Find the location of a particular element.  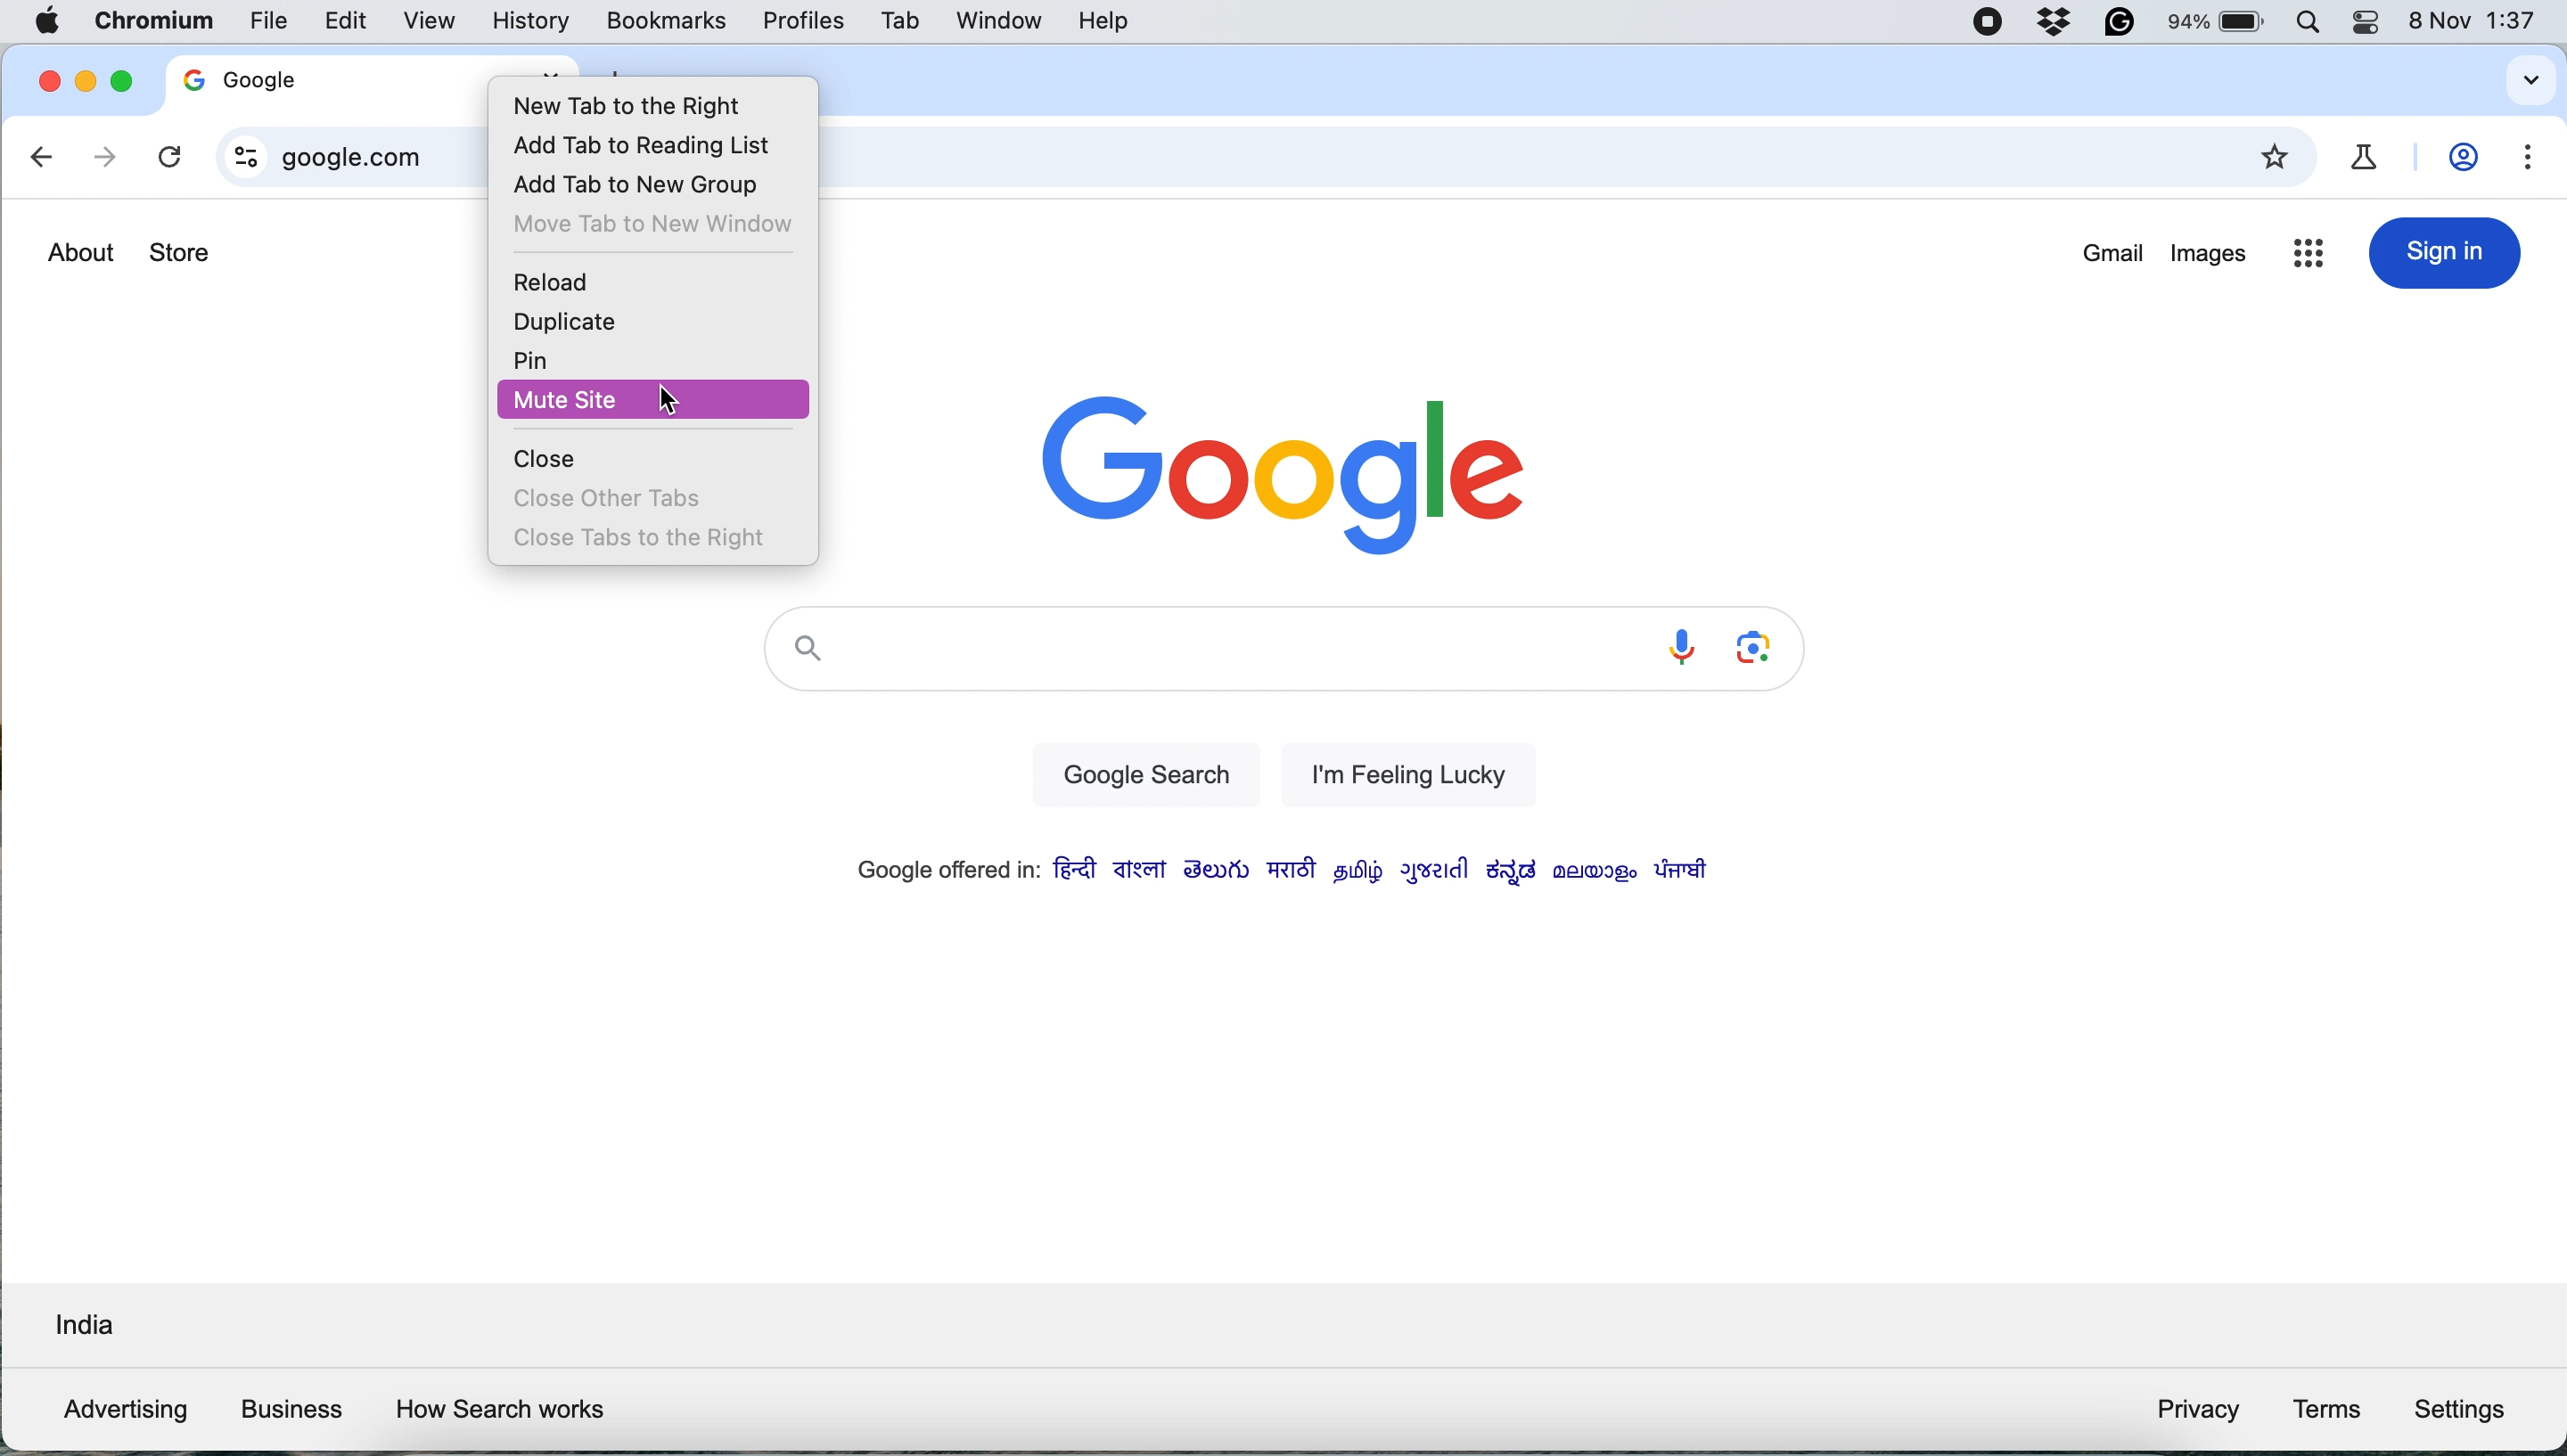

images is located at coordinates (2209, 259).